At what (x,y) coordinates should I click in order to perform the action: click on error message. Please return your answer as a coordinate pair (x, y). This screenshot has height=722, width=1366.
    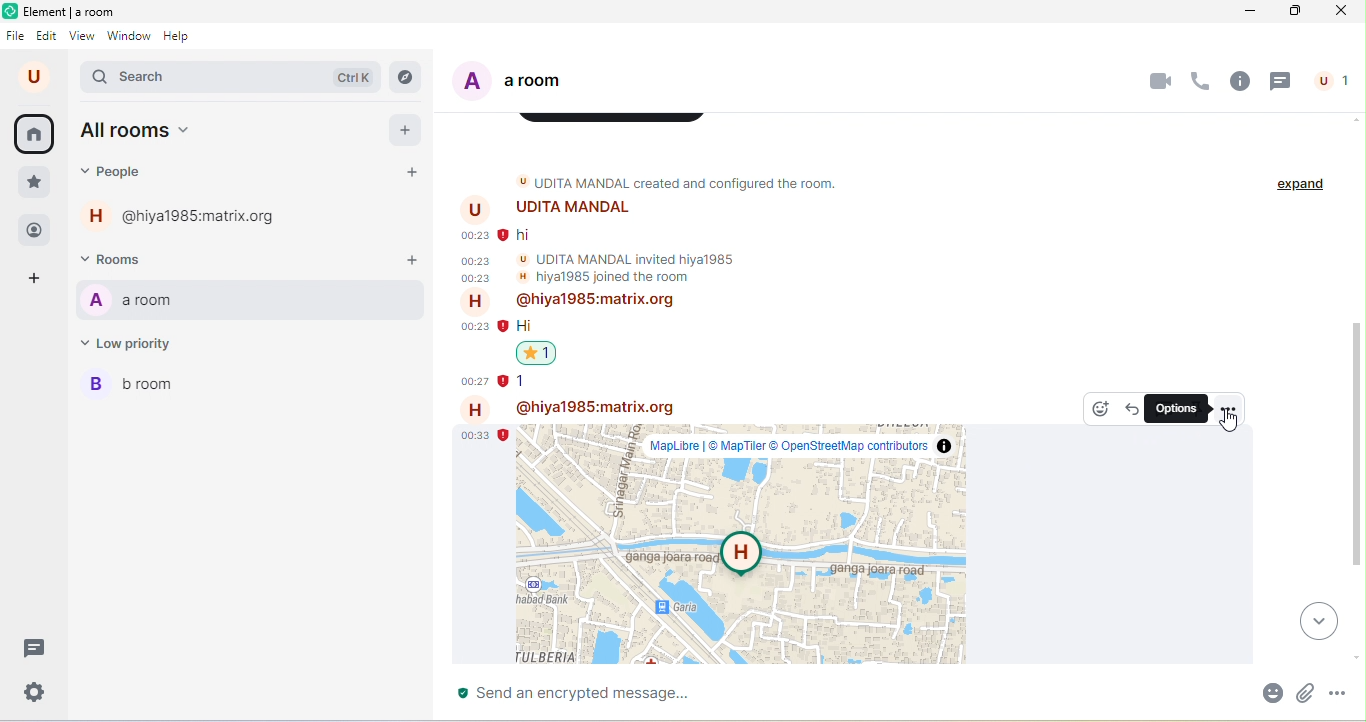
    Looking at the image, I should click on (505, 381).